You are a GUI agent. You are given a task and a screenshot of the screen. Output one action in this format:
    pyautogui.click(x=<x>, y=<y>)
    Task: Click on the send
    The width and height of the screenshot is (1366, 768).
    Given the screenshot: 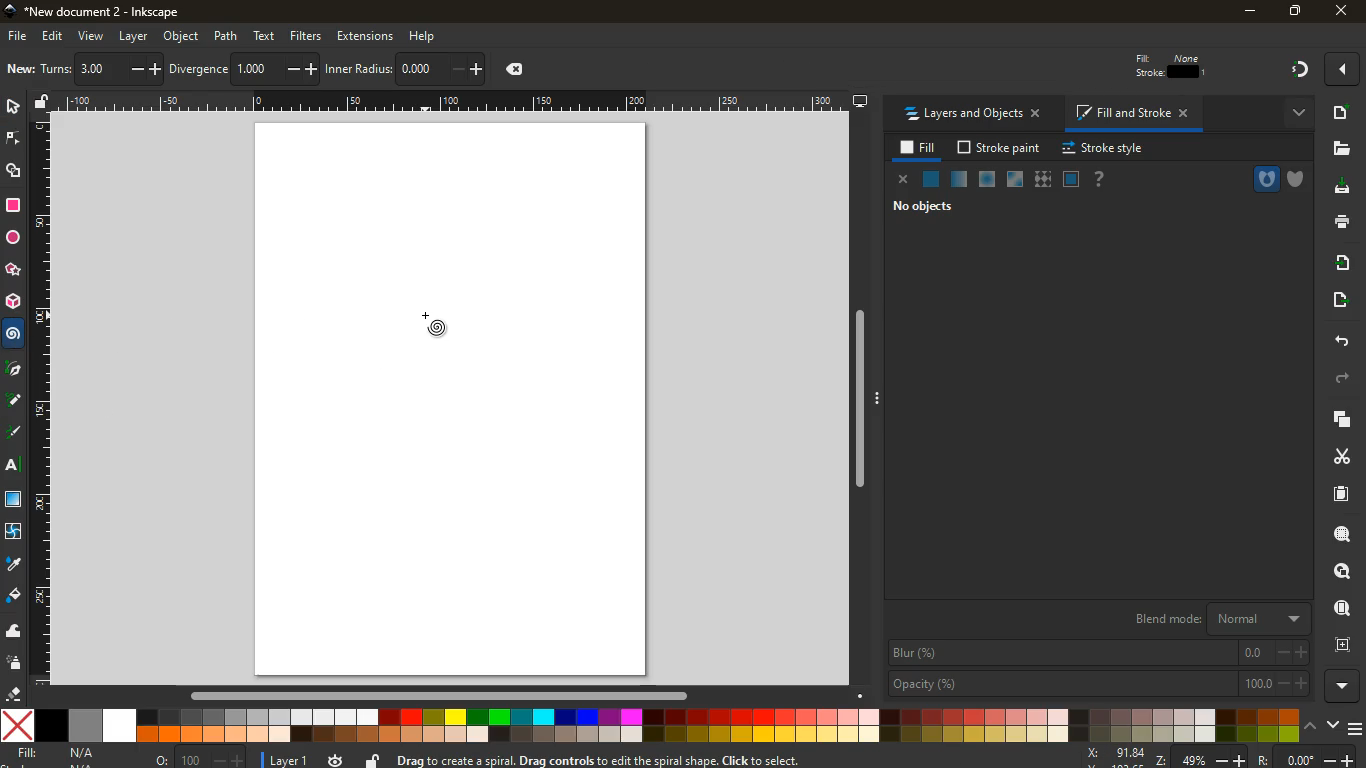 What is the action you would take?
    pyautogui.click(x=1340, y=299)
    